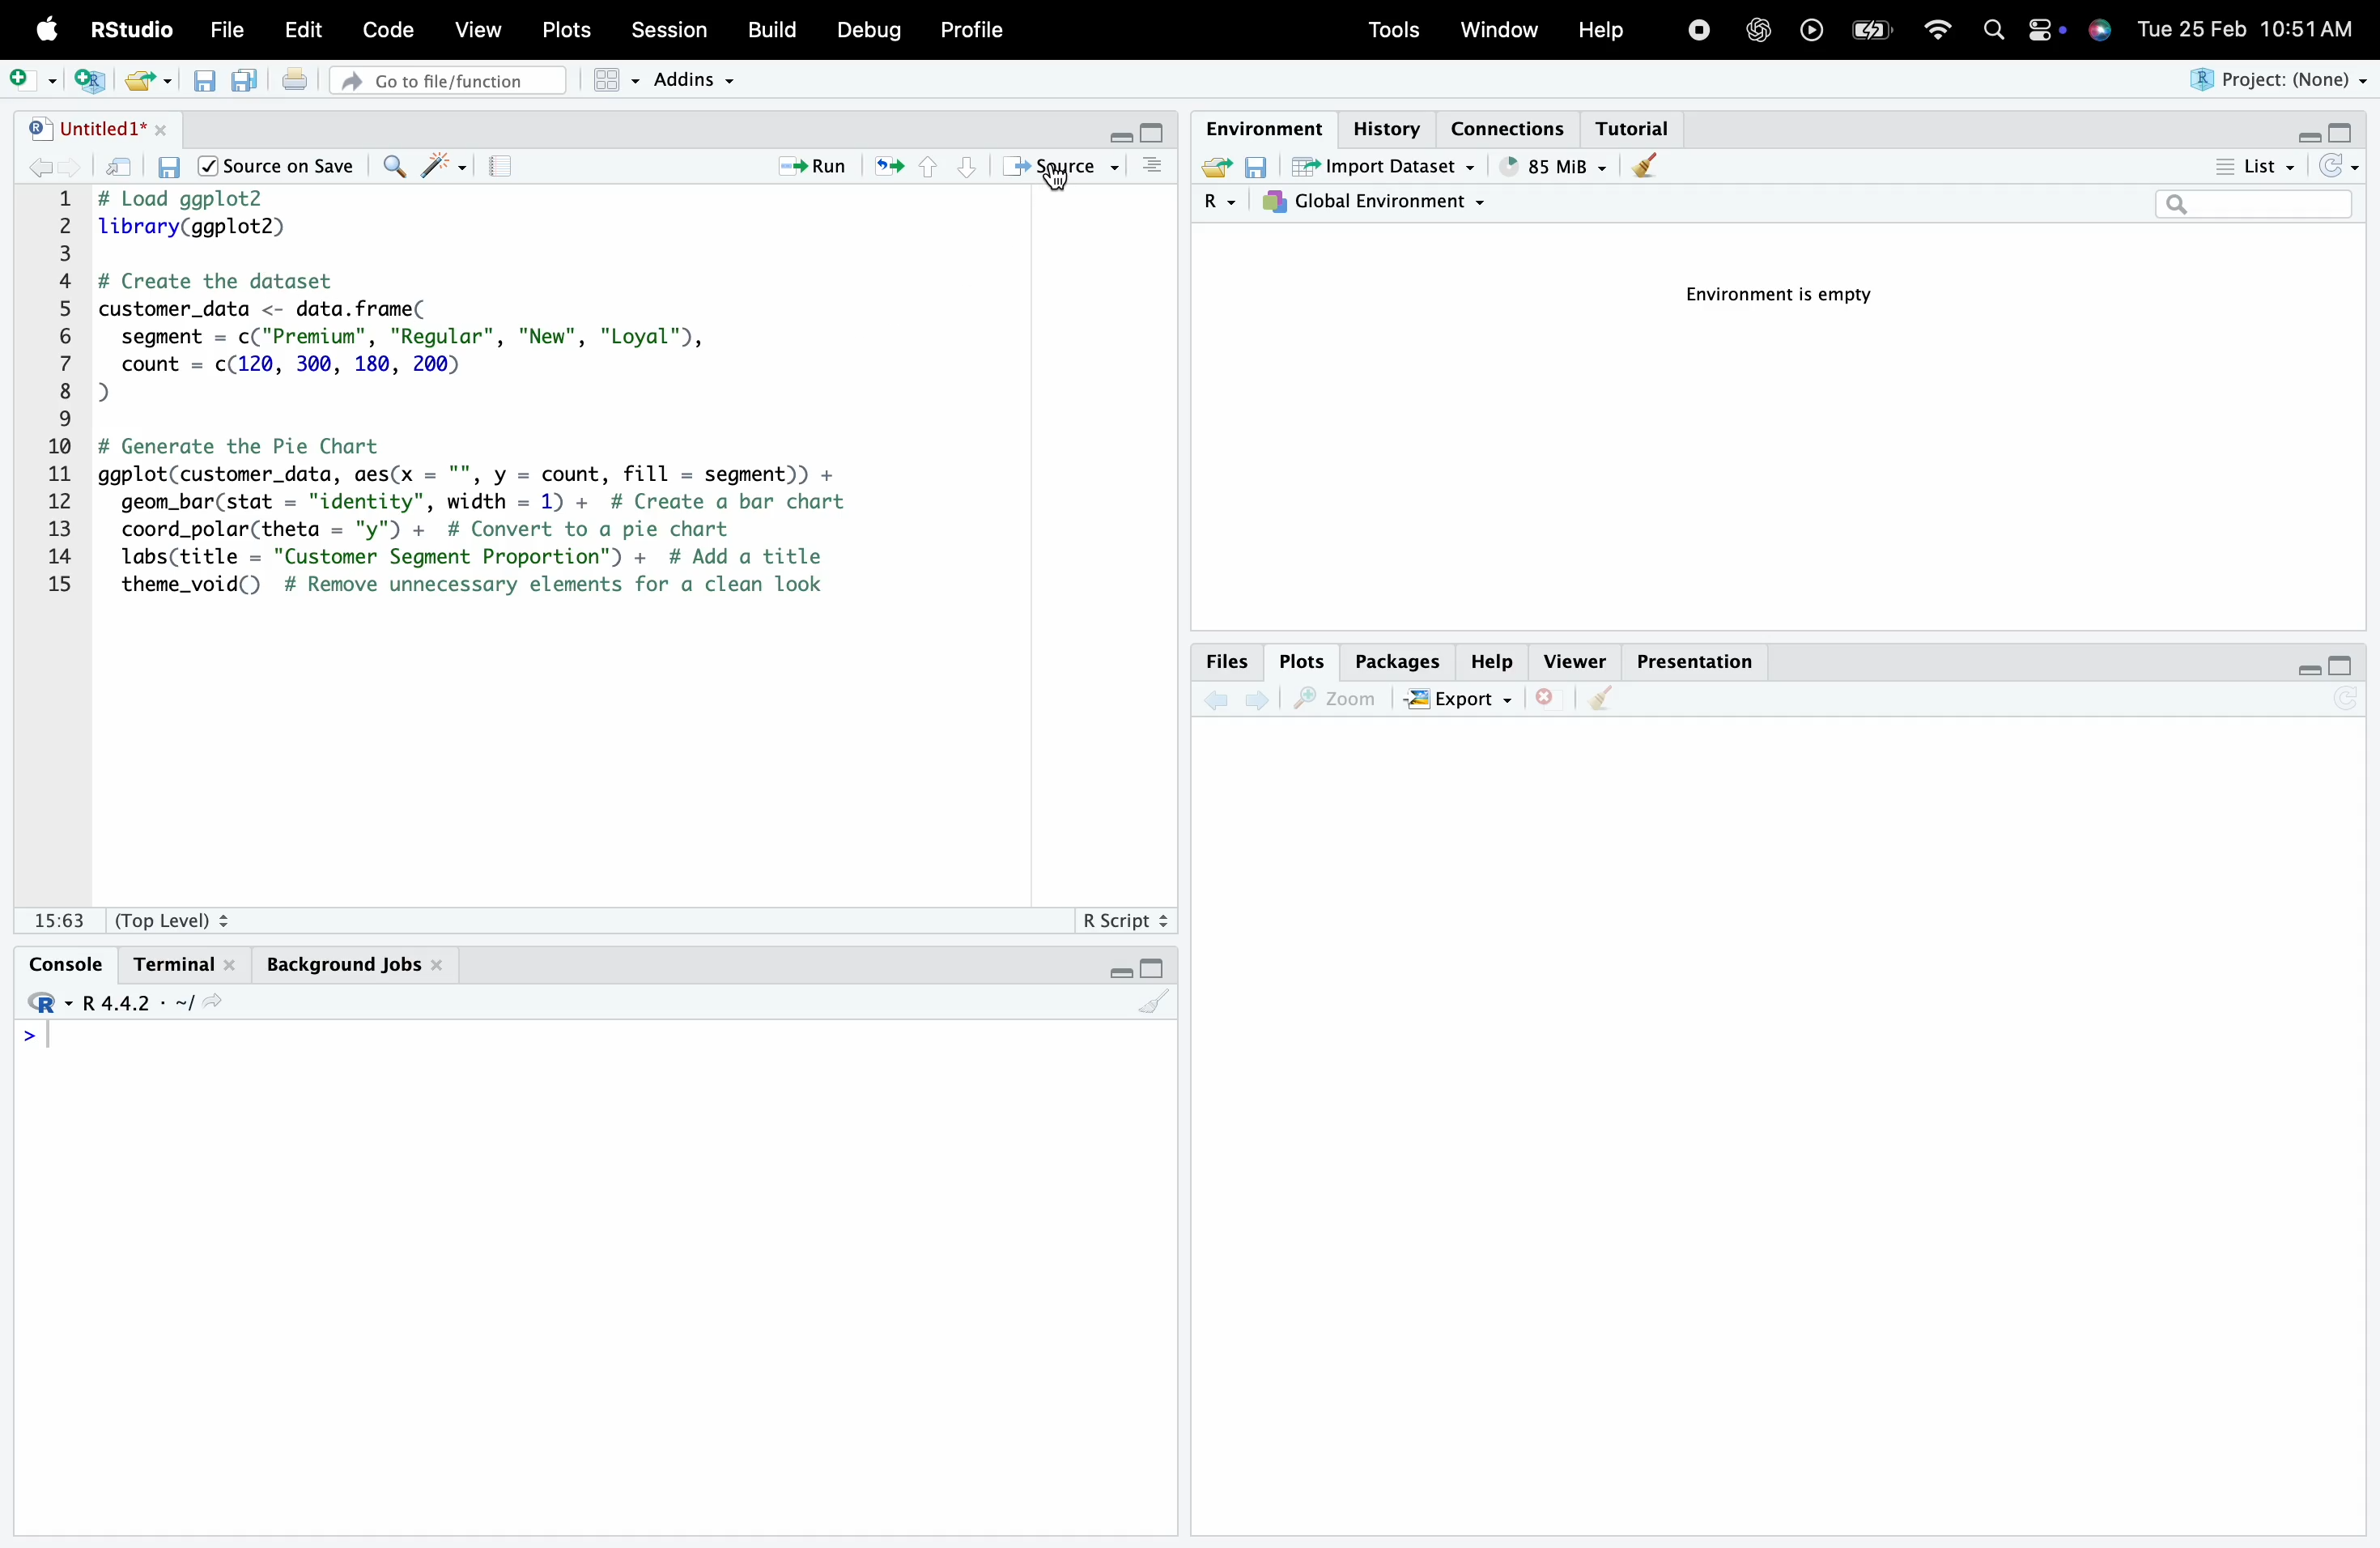 The image size is (2380, 1548). I want to click on more, so click(1156, 172).